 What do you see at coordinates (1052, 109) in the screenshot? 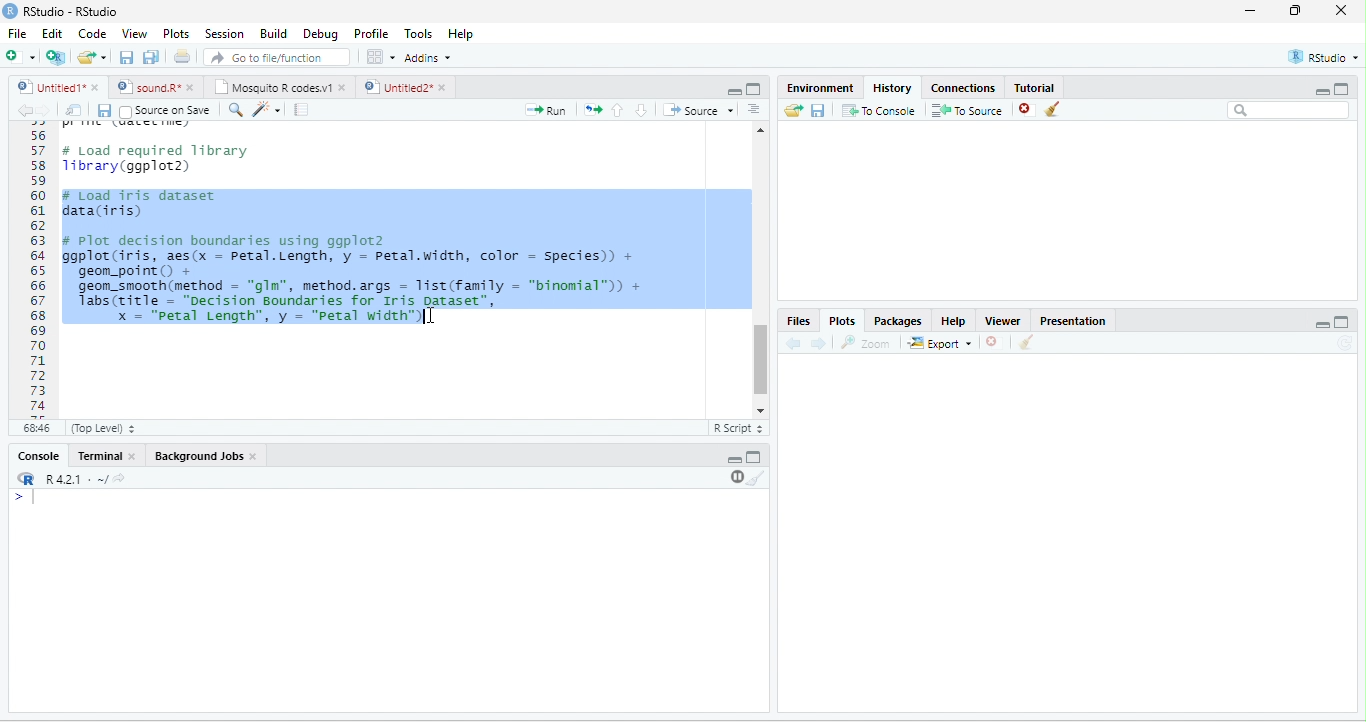
I see `clear` at bounding box center [1052, 109].